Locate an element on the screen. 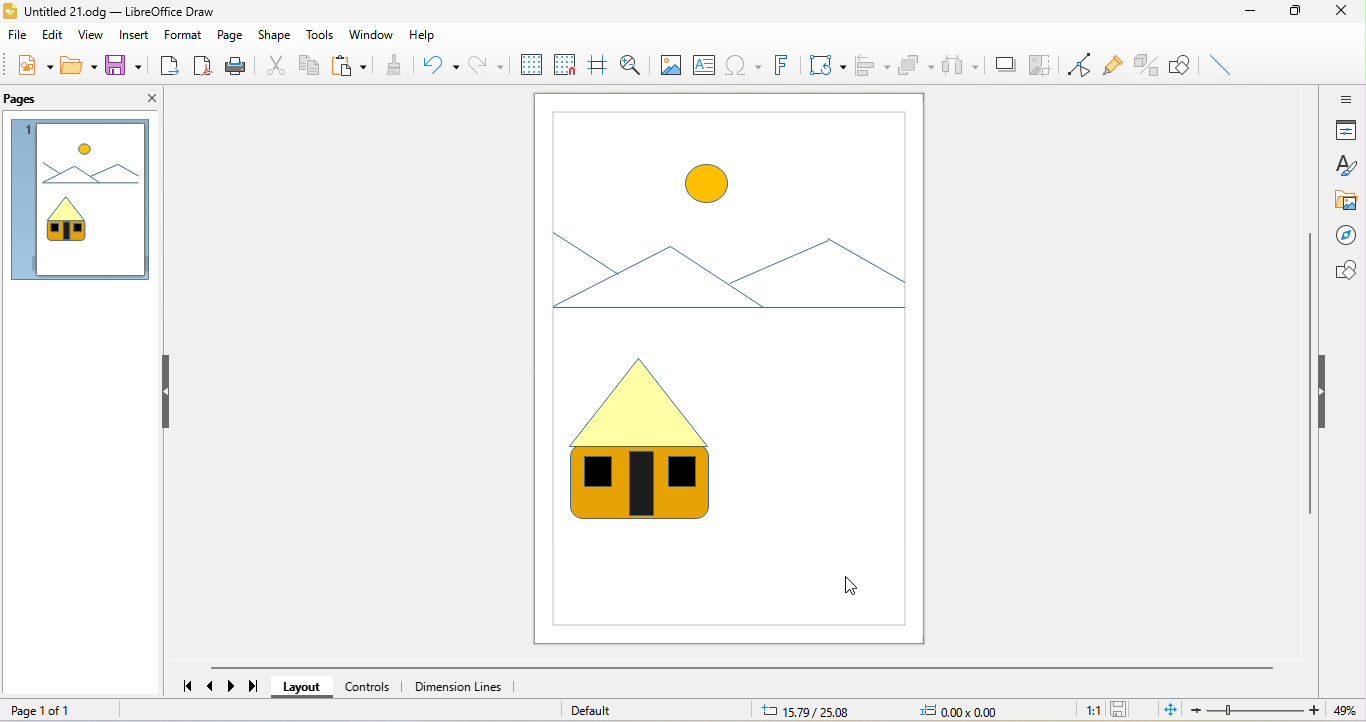 The width and height of the screenshot is (1366, 722). gallery is located at coordinates (1344, 201).